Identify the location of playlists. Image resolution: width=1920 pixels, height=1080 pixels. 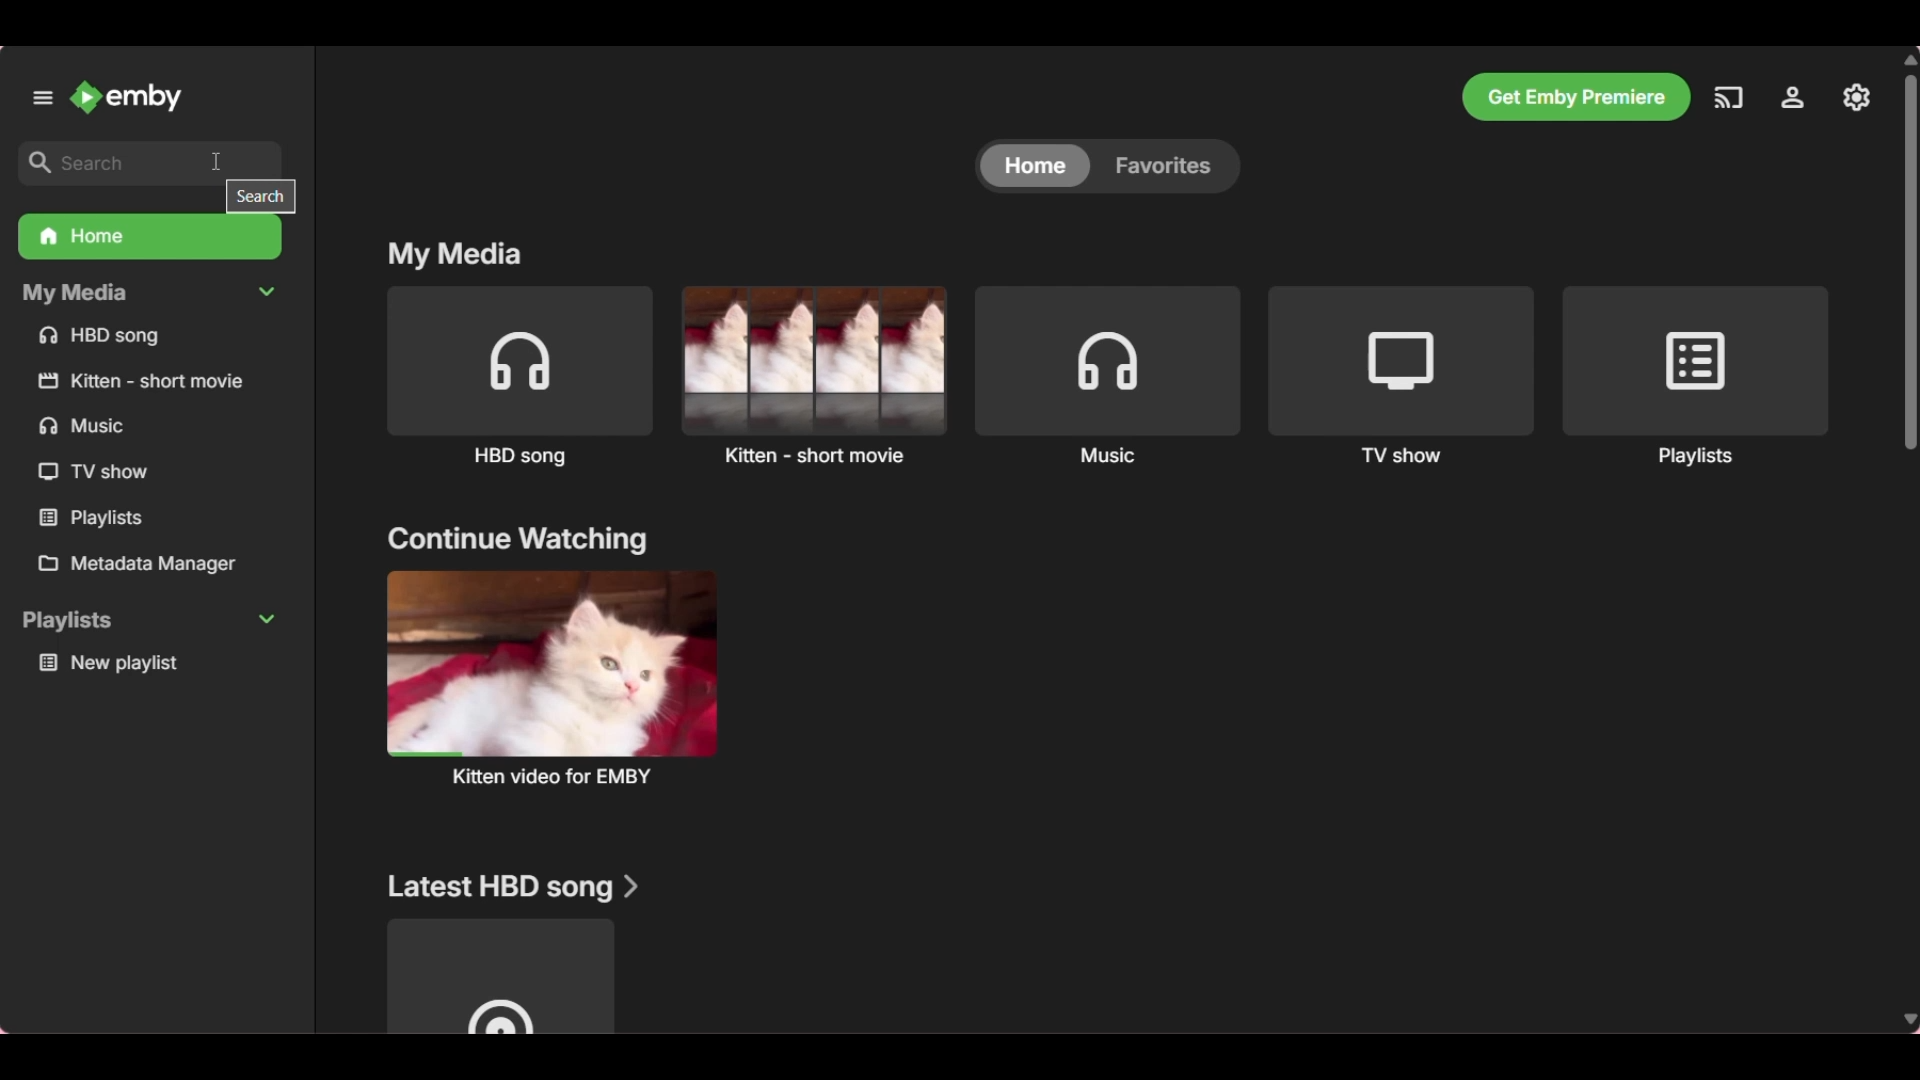
(150, 621).